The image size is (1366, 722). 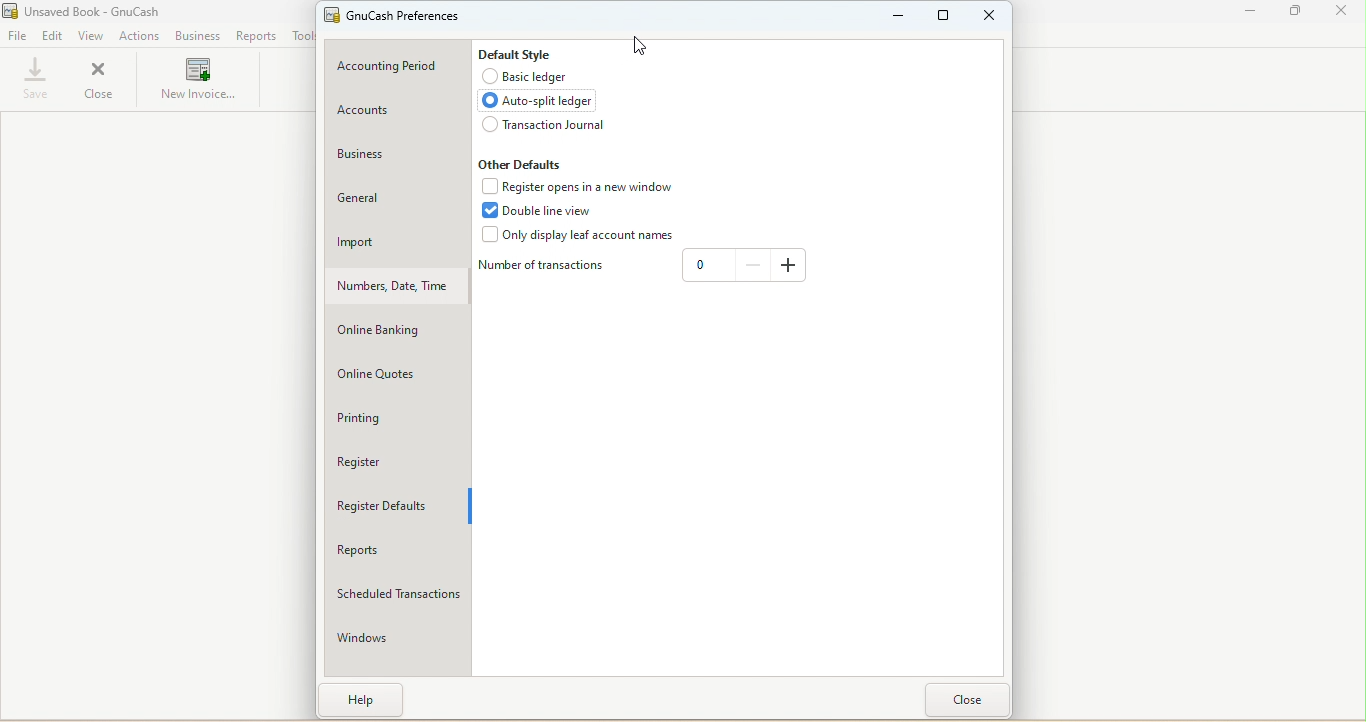 I want to click on Close, so click(x=1342, y=14).